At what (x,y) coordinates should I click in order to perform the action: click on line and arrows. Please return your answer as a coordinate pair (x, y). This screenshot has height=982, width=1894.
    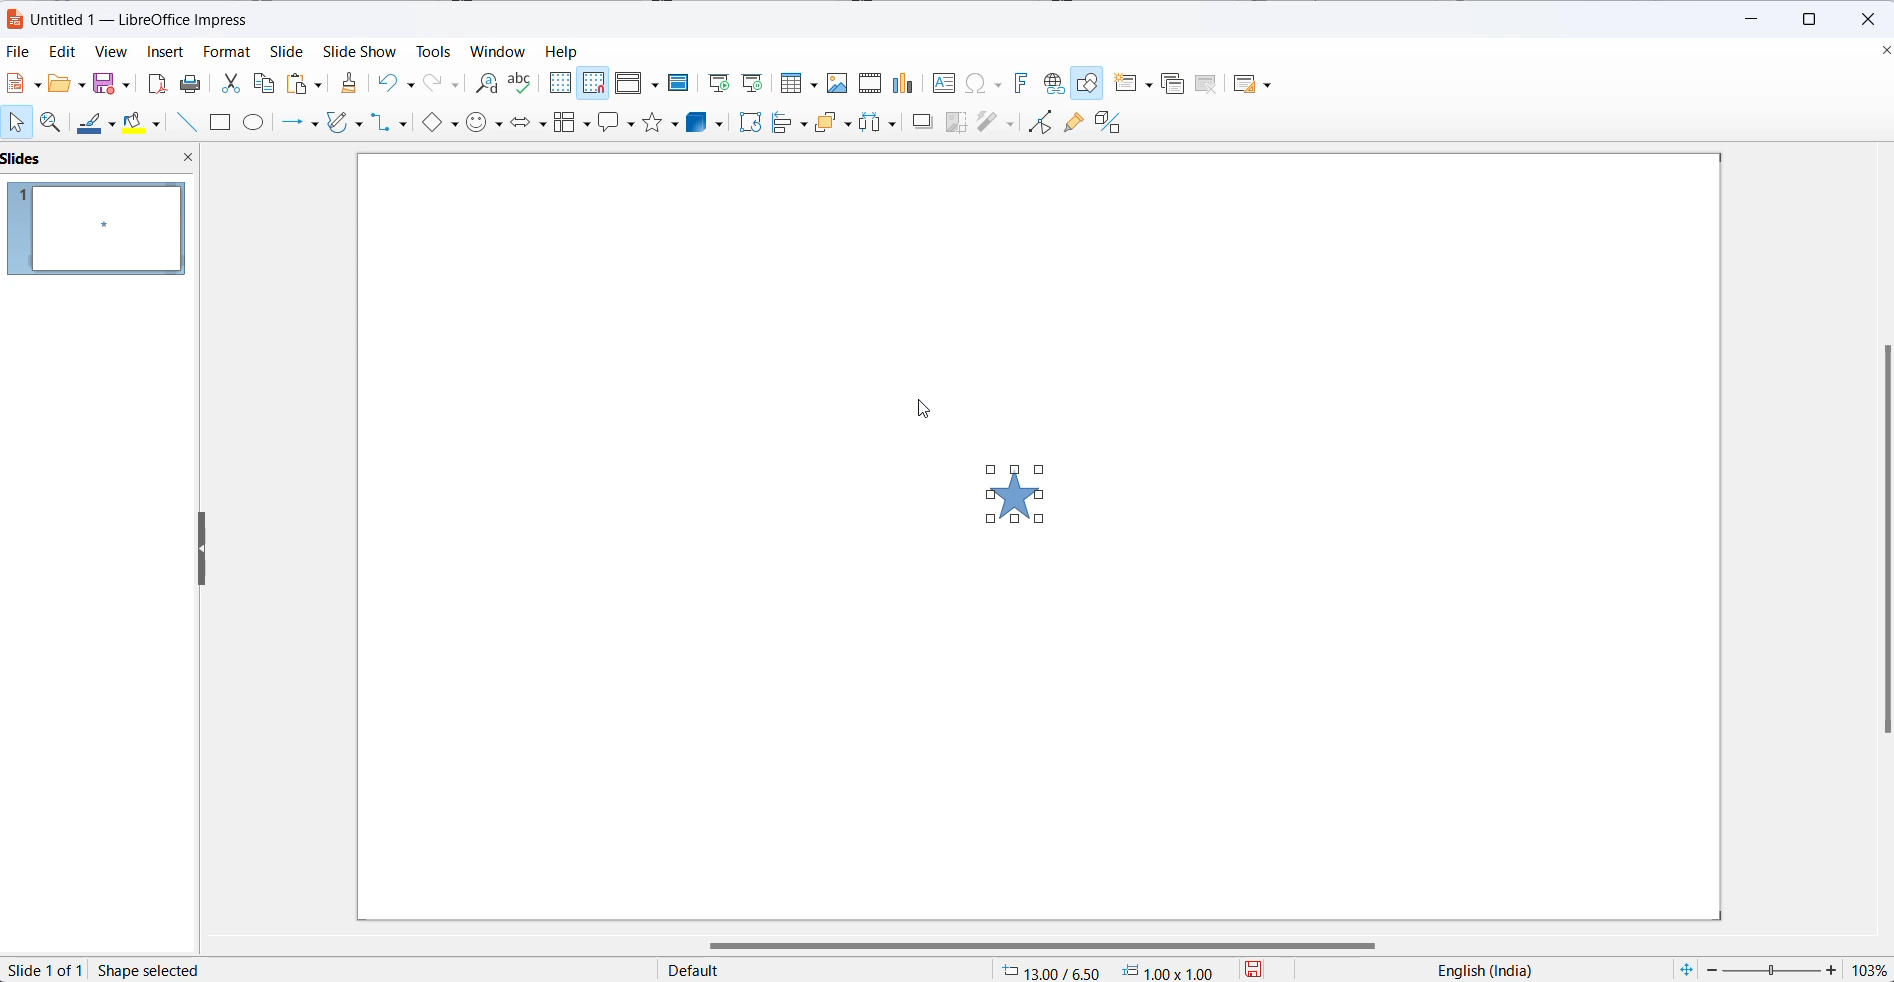
    Looking at the image, I should click on (297, 124).